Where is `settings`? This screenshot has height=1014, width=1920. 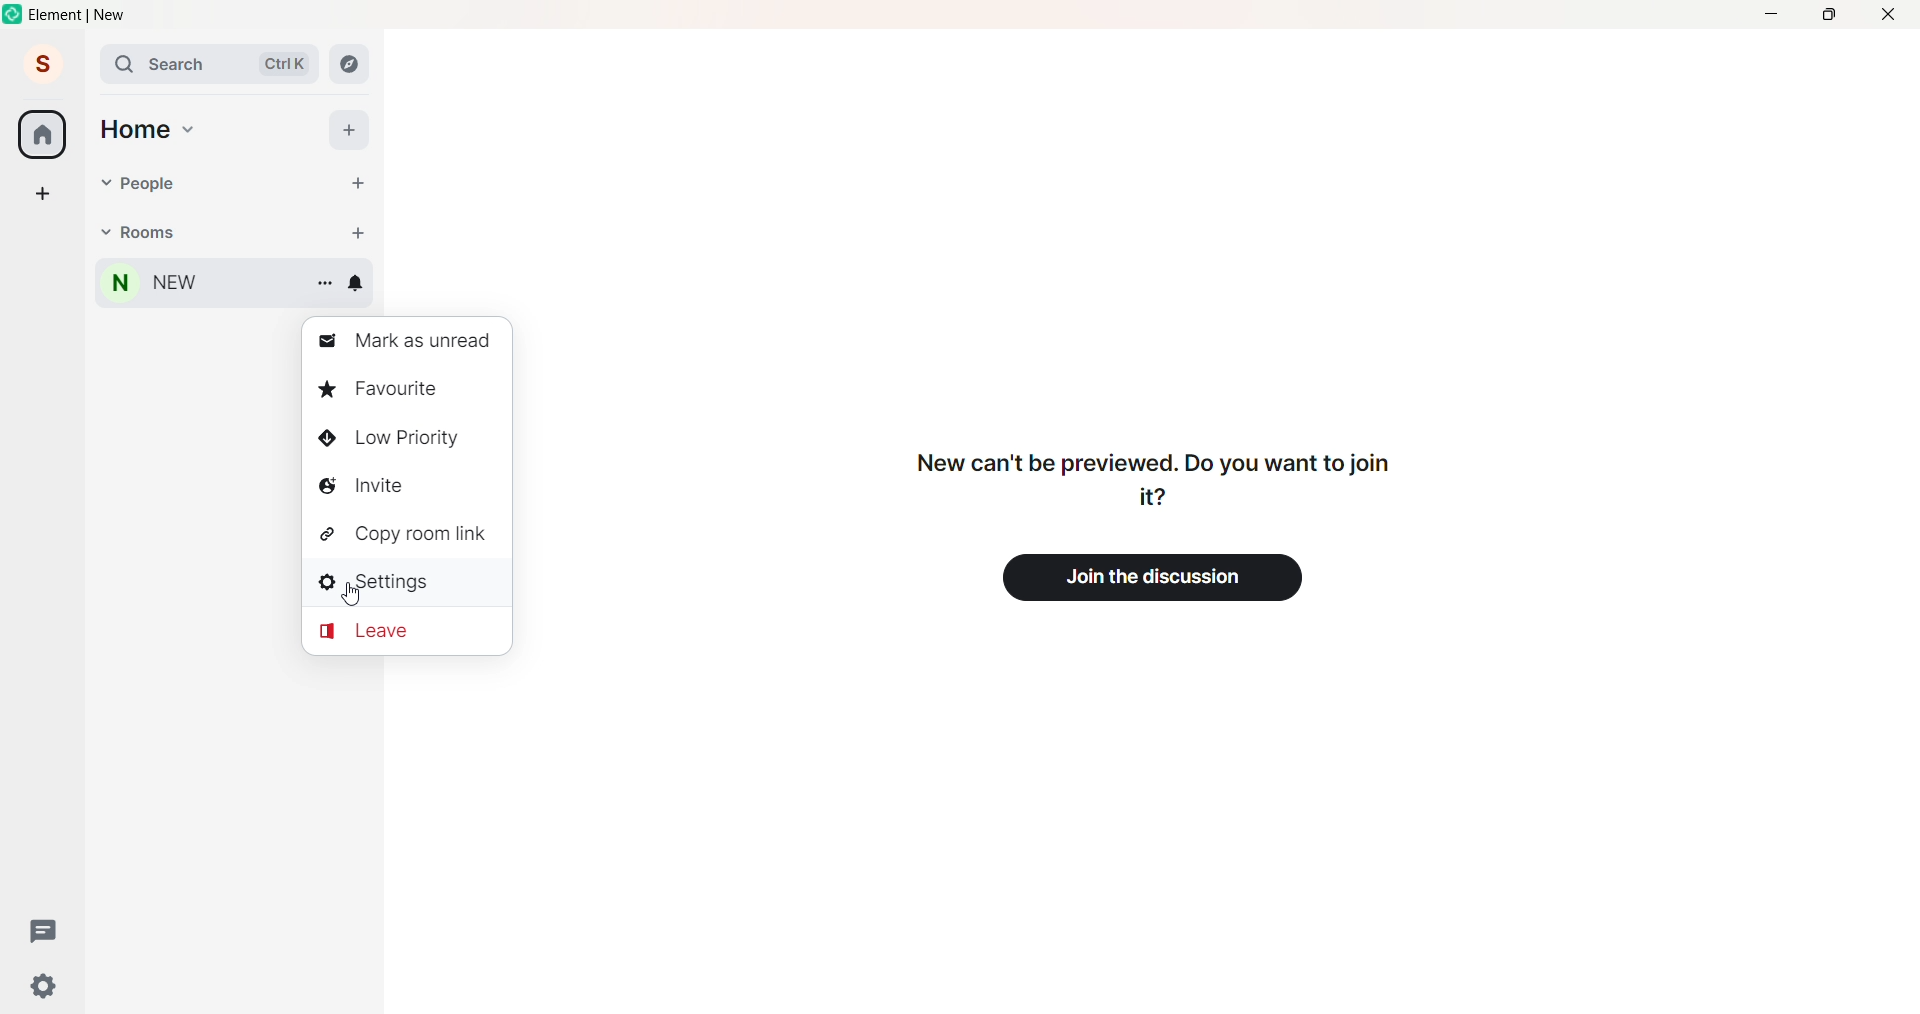 settings is located at coordinates (385, 581).